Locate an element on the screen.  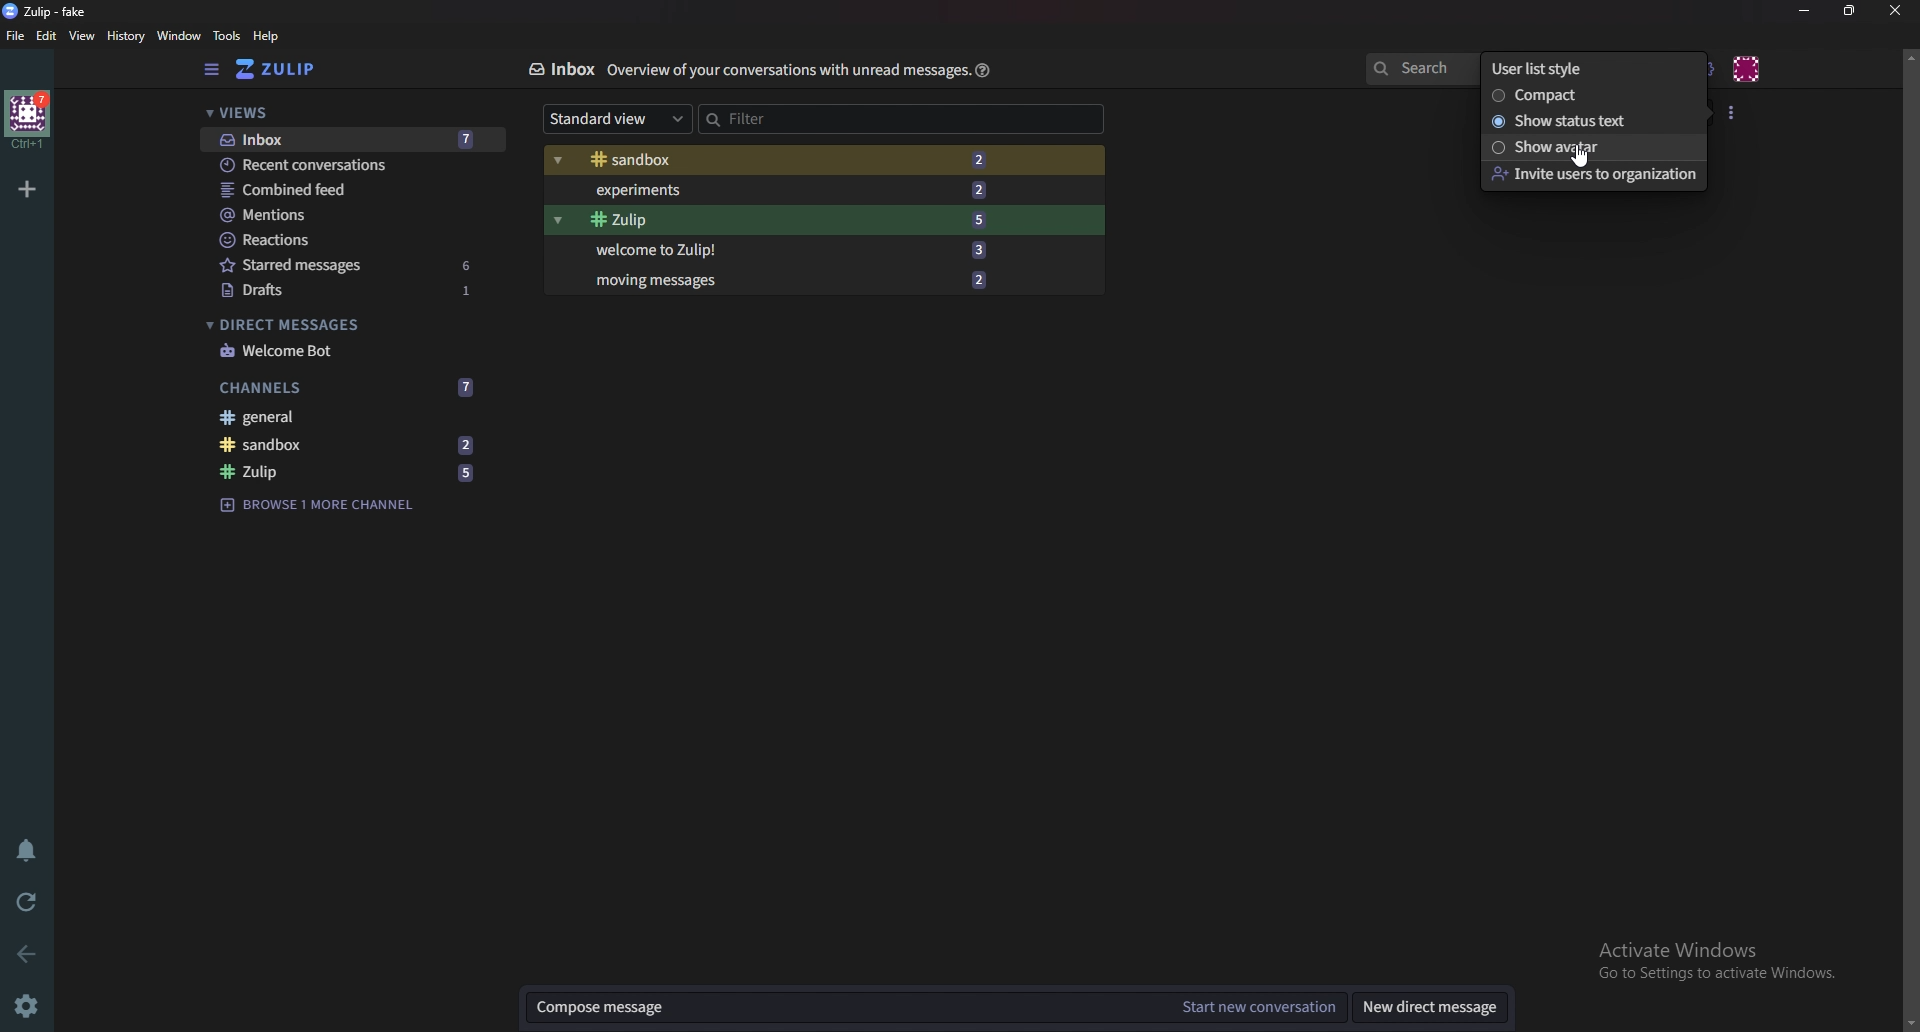
Settings is located at coordinates (32, 1004).